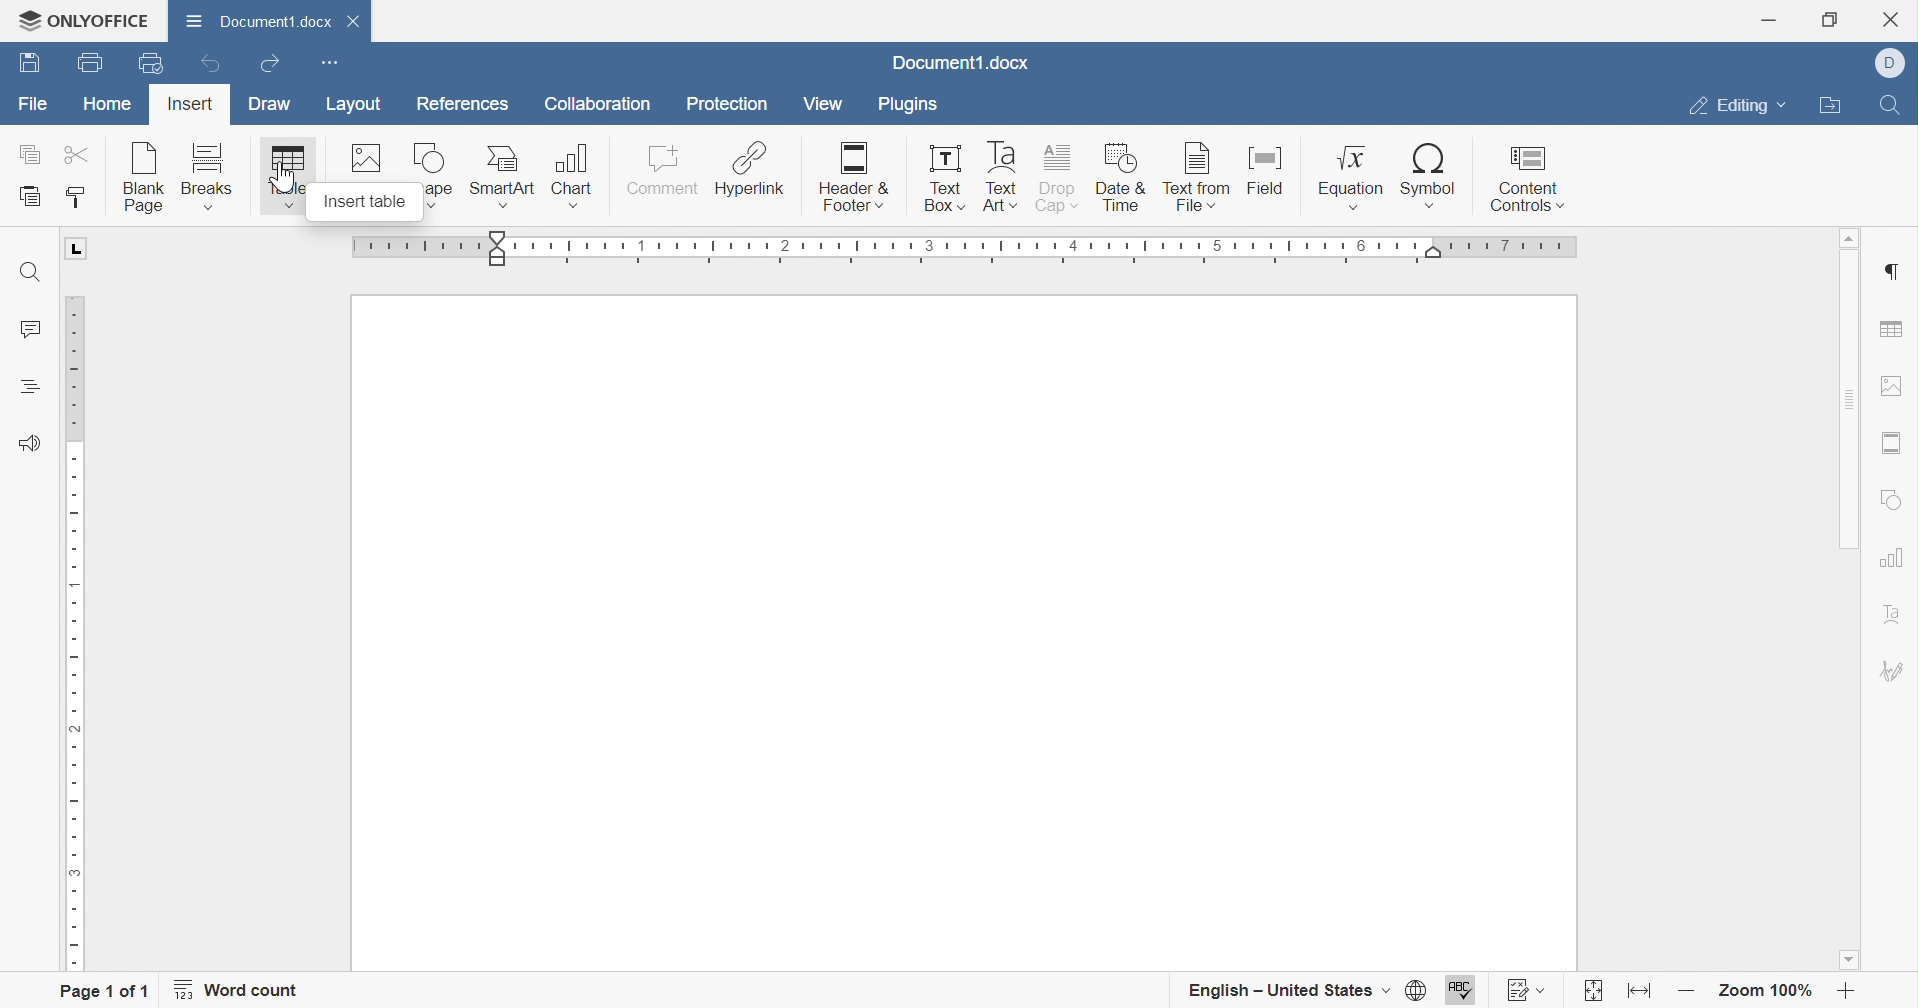  What do you see at coordinates (822, 102) in the screenshot?
I see `View` at bounding box center [822, 102].